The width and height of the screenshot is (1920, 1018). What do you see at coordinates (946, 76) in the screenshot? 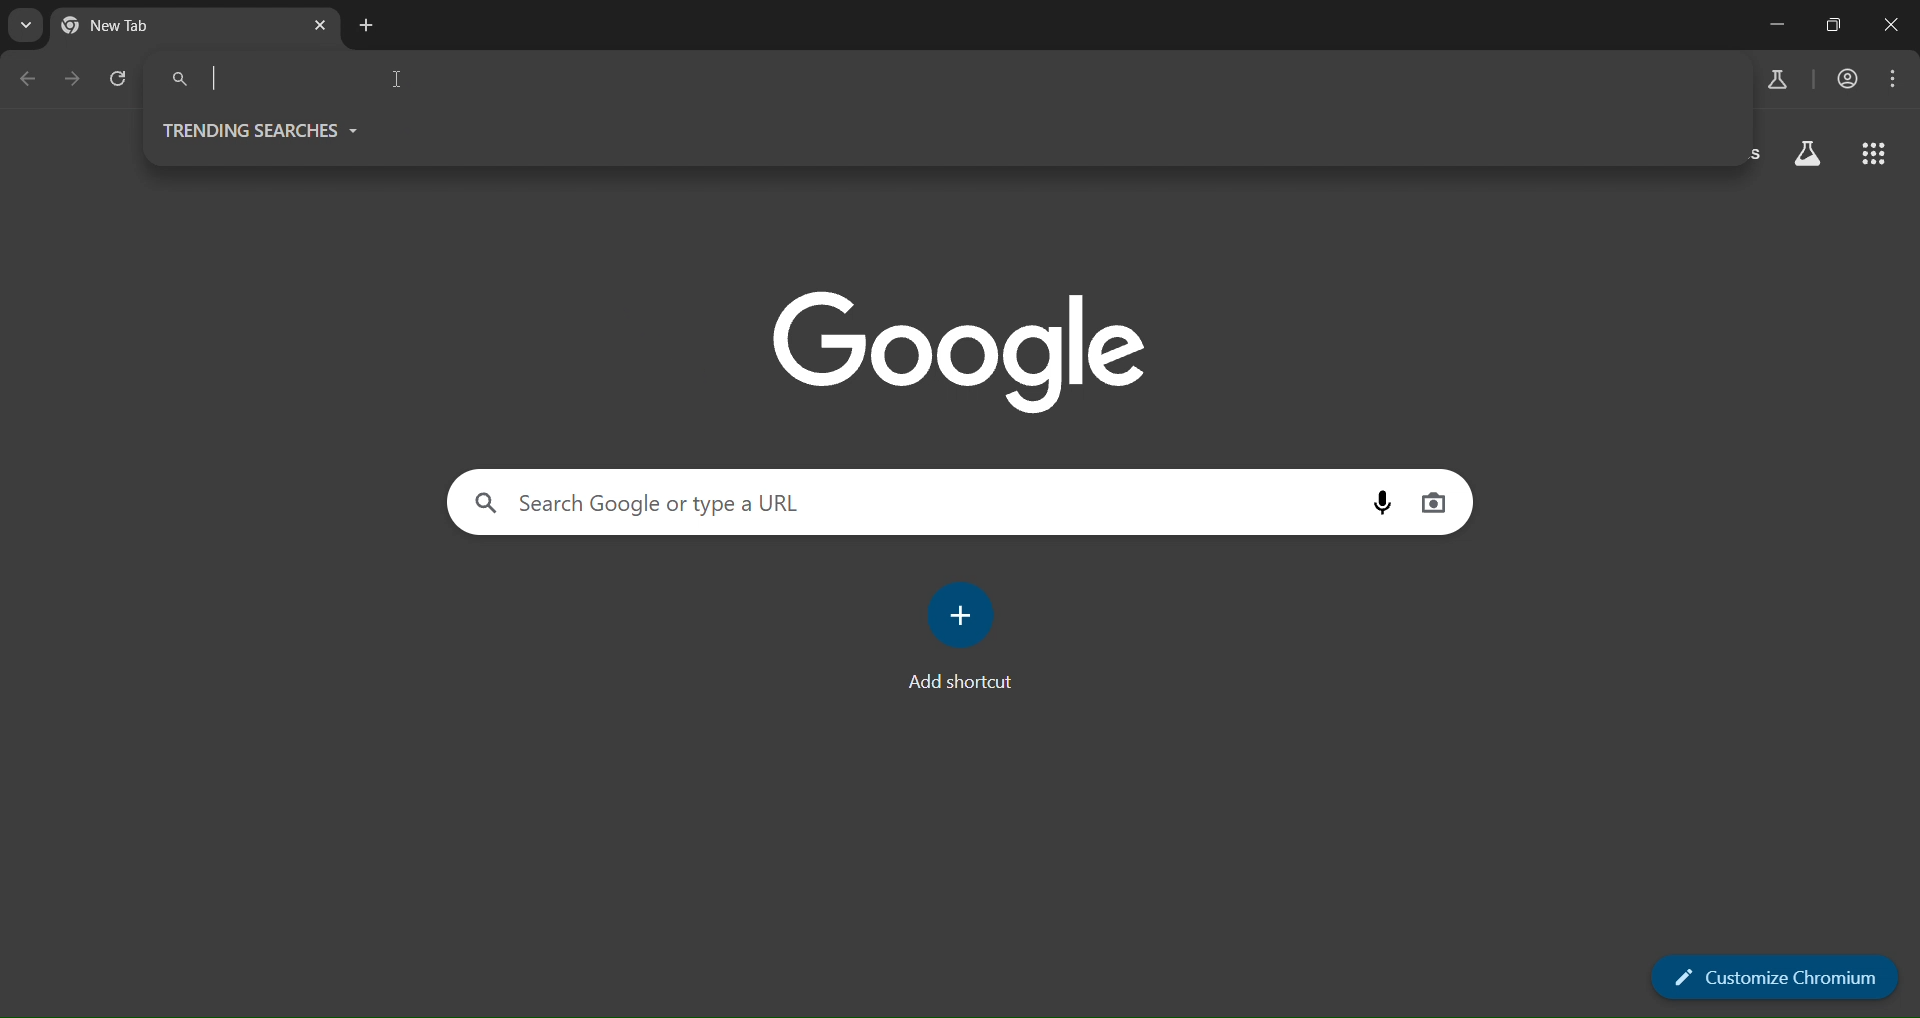
I see `Search Google or type a URL` at bounding box center [946, 76].